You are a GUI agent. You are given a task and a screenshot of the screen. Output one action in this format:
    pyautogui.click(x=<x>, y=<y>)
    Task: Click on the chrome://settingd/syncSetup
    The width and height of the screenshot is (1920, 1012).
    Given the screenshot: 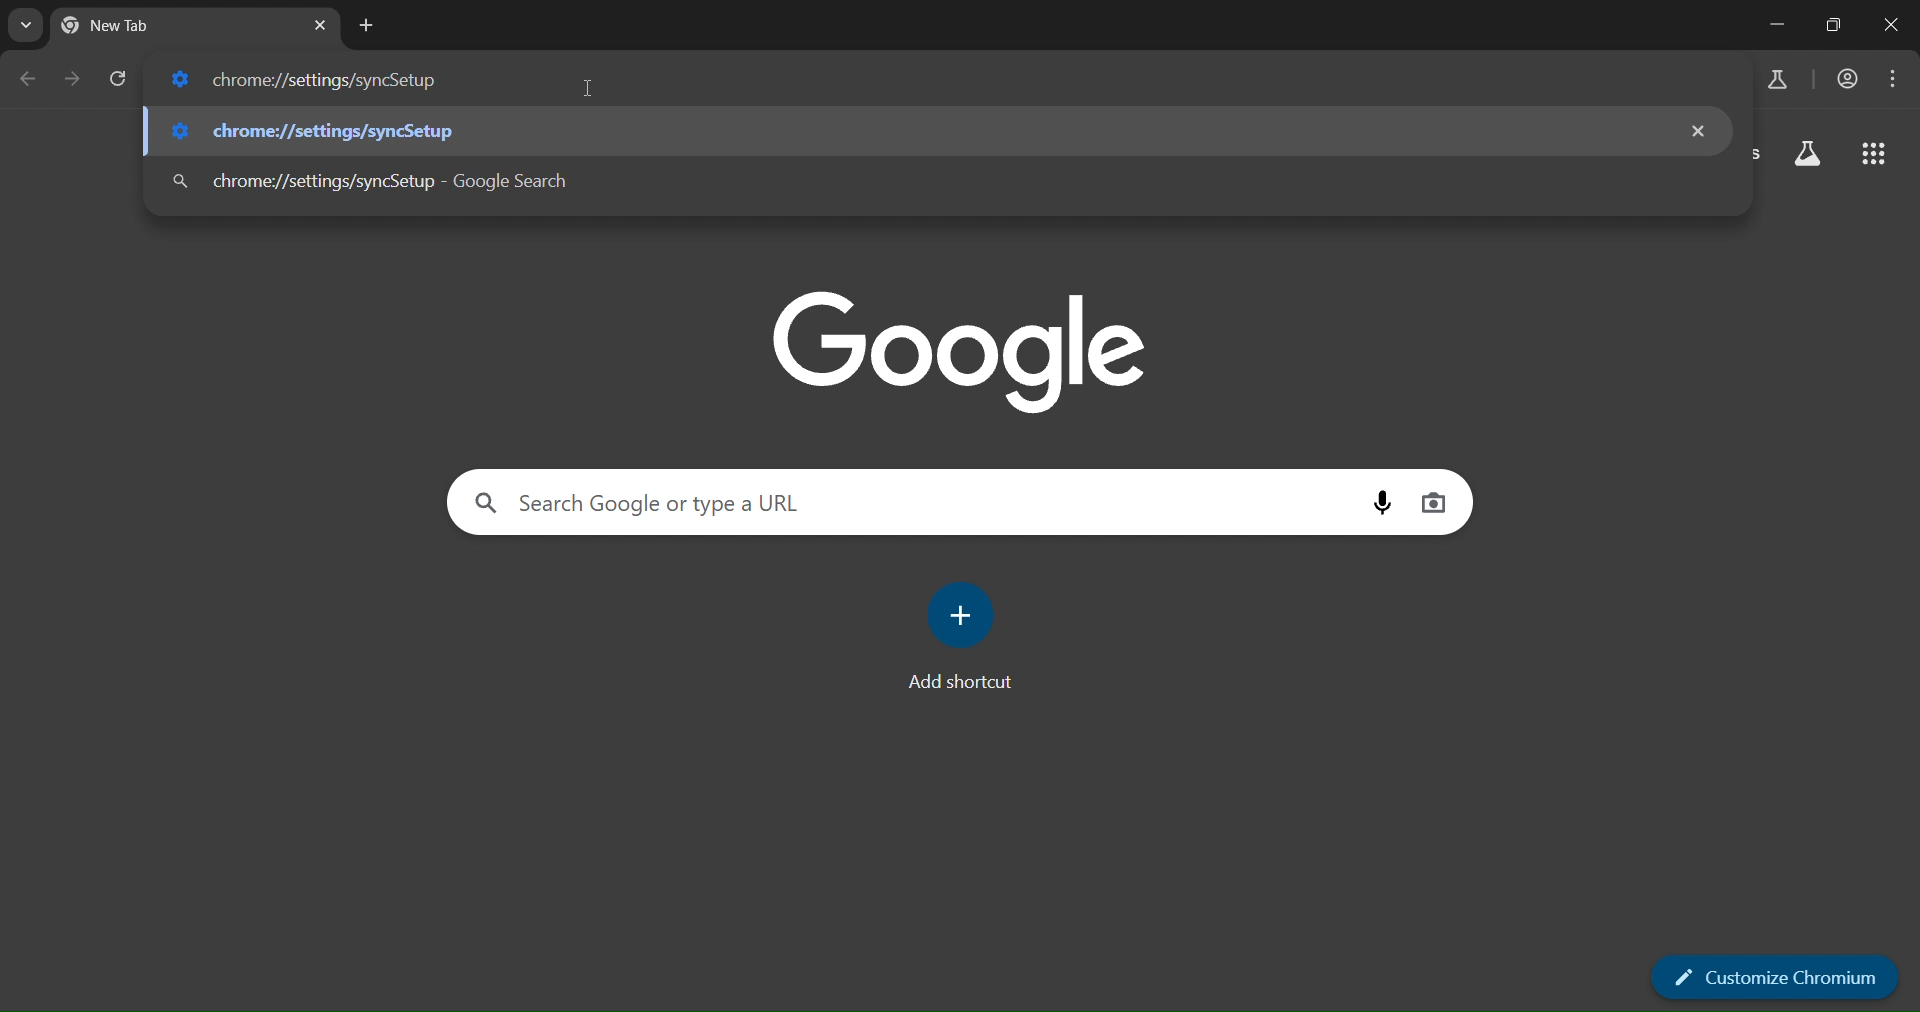 What is the action you would take?
    pyautogui.click(x=912, y=130)
    